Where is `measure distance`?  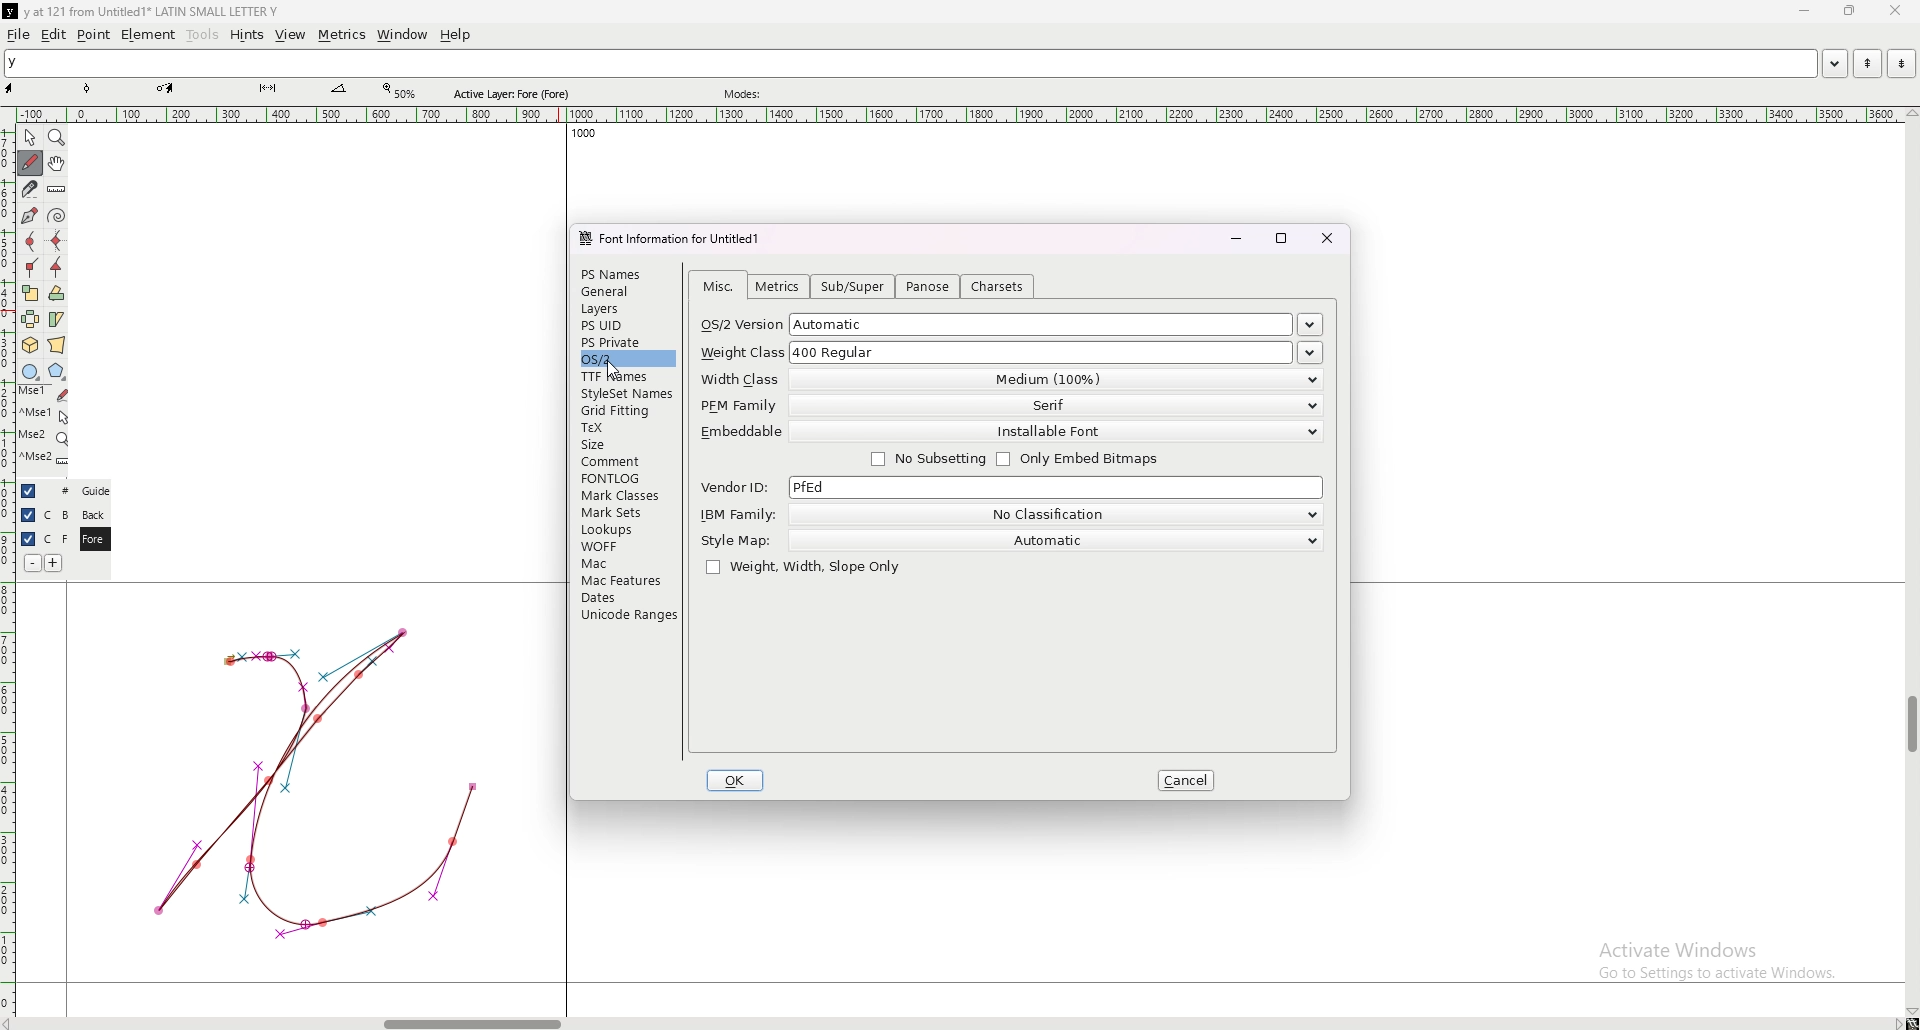 measure distance is located at coordinates (57, 191).